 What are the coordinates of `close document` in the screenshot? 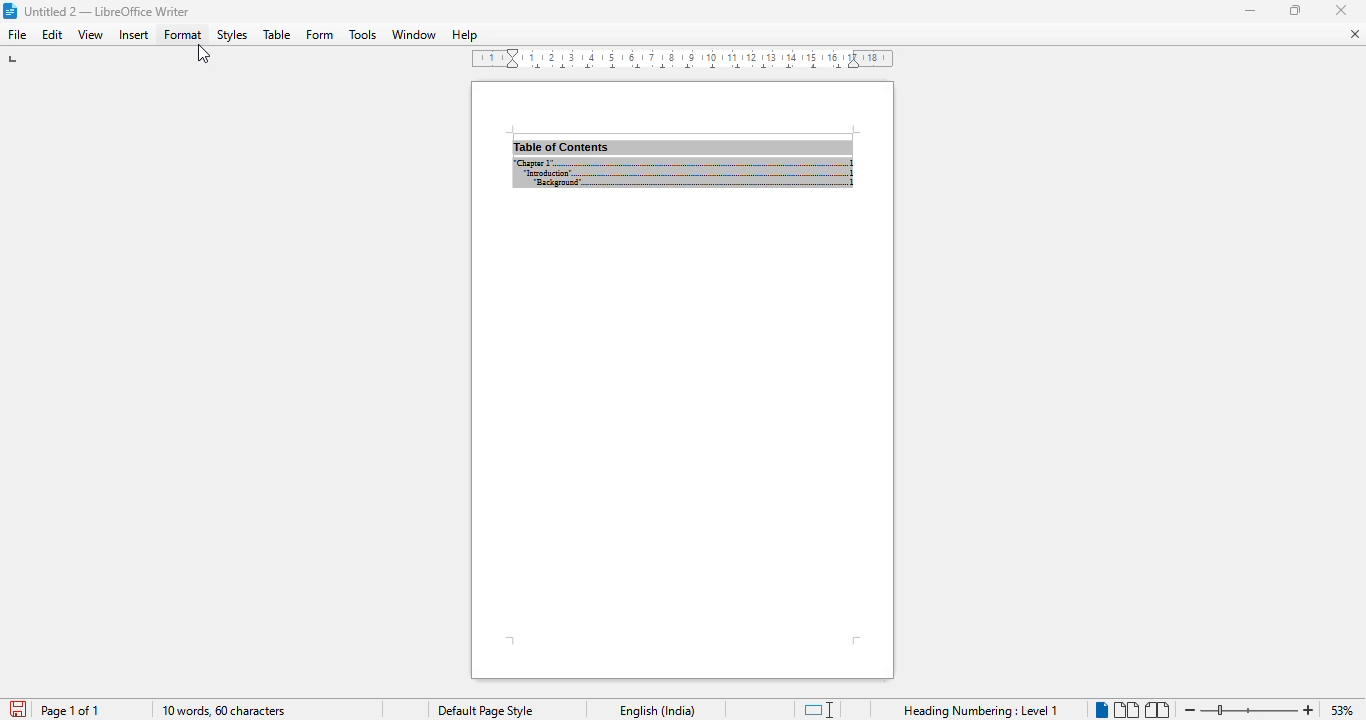 It's located at (1355, 34).